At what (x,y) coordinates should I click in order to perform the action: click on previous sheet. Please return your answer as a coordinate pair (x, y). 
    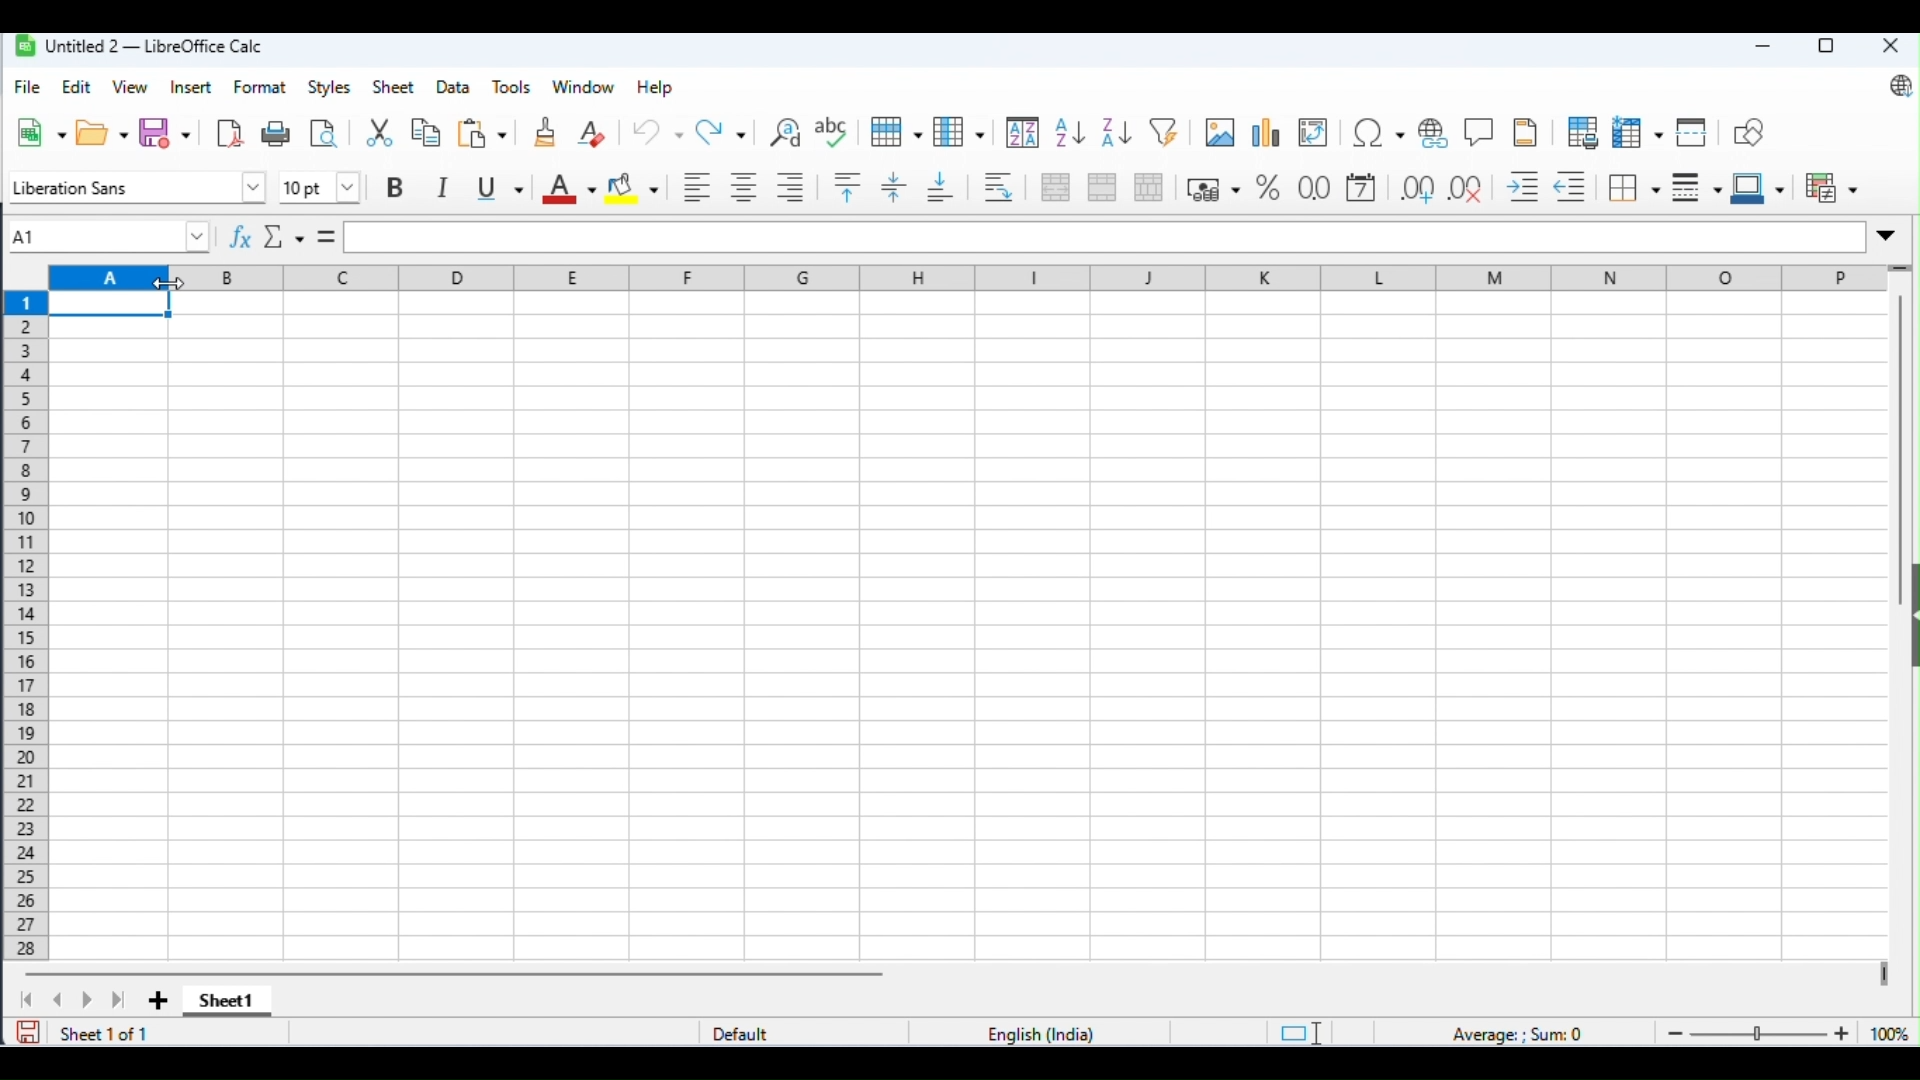
    Looking at the image, I should click on (58, 999).